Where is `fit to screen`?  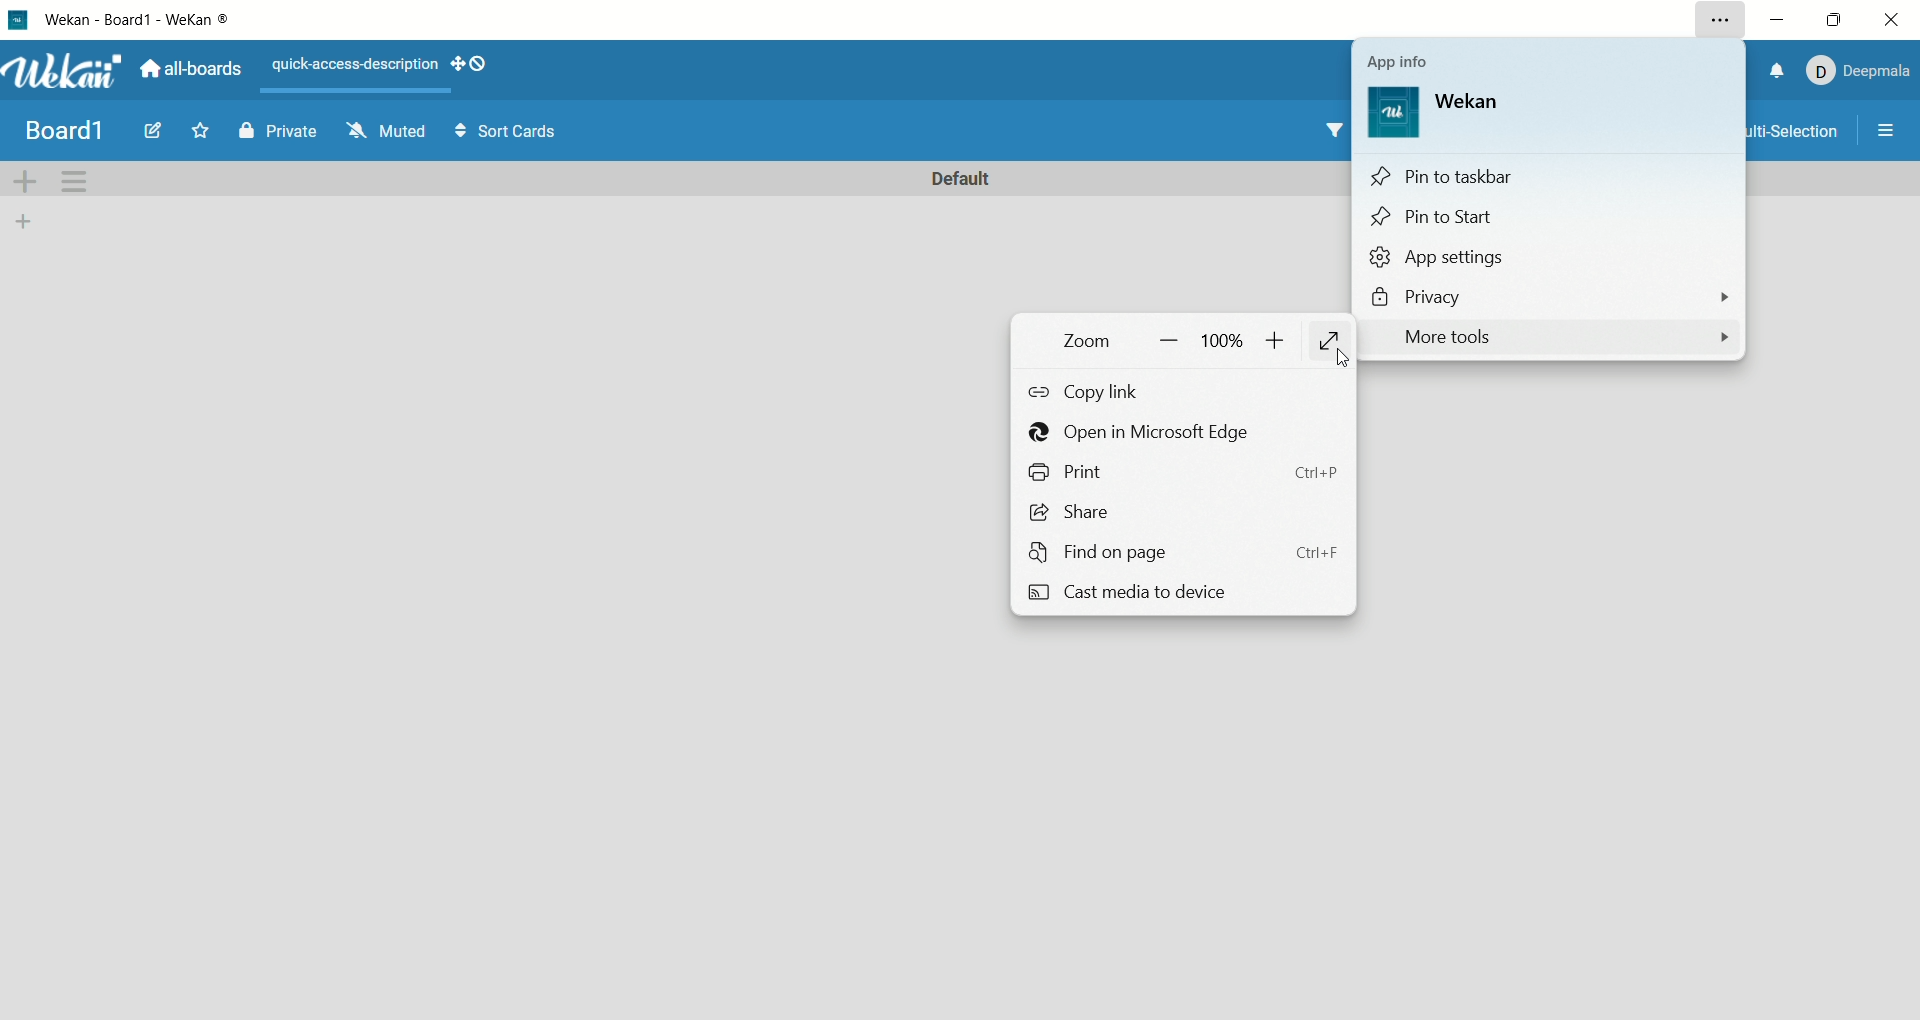 fit to screen is located at coordinates (1335, 346).